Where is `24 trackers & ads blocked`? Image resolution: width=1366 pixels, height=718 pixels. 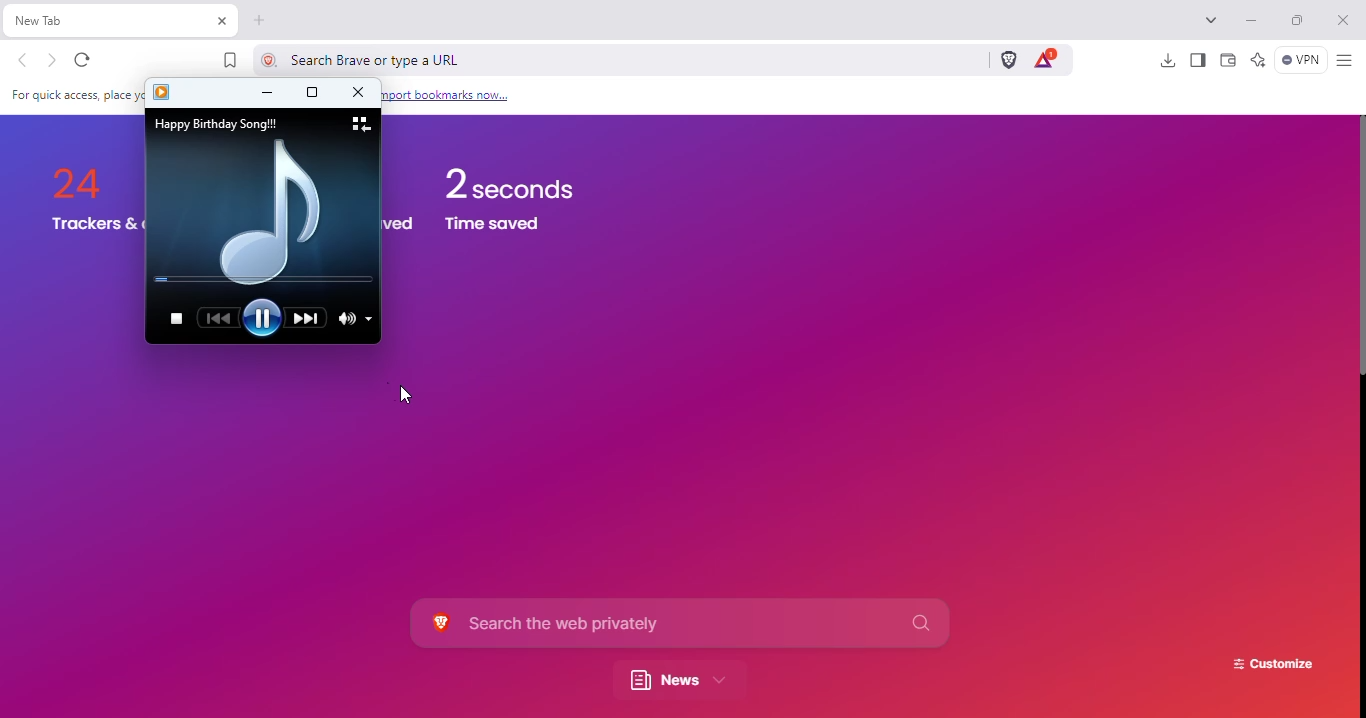
24 trackers & ads blocked is located at coordinates (82, 175).